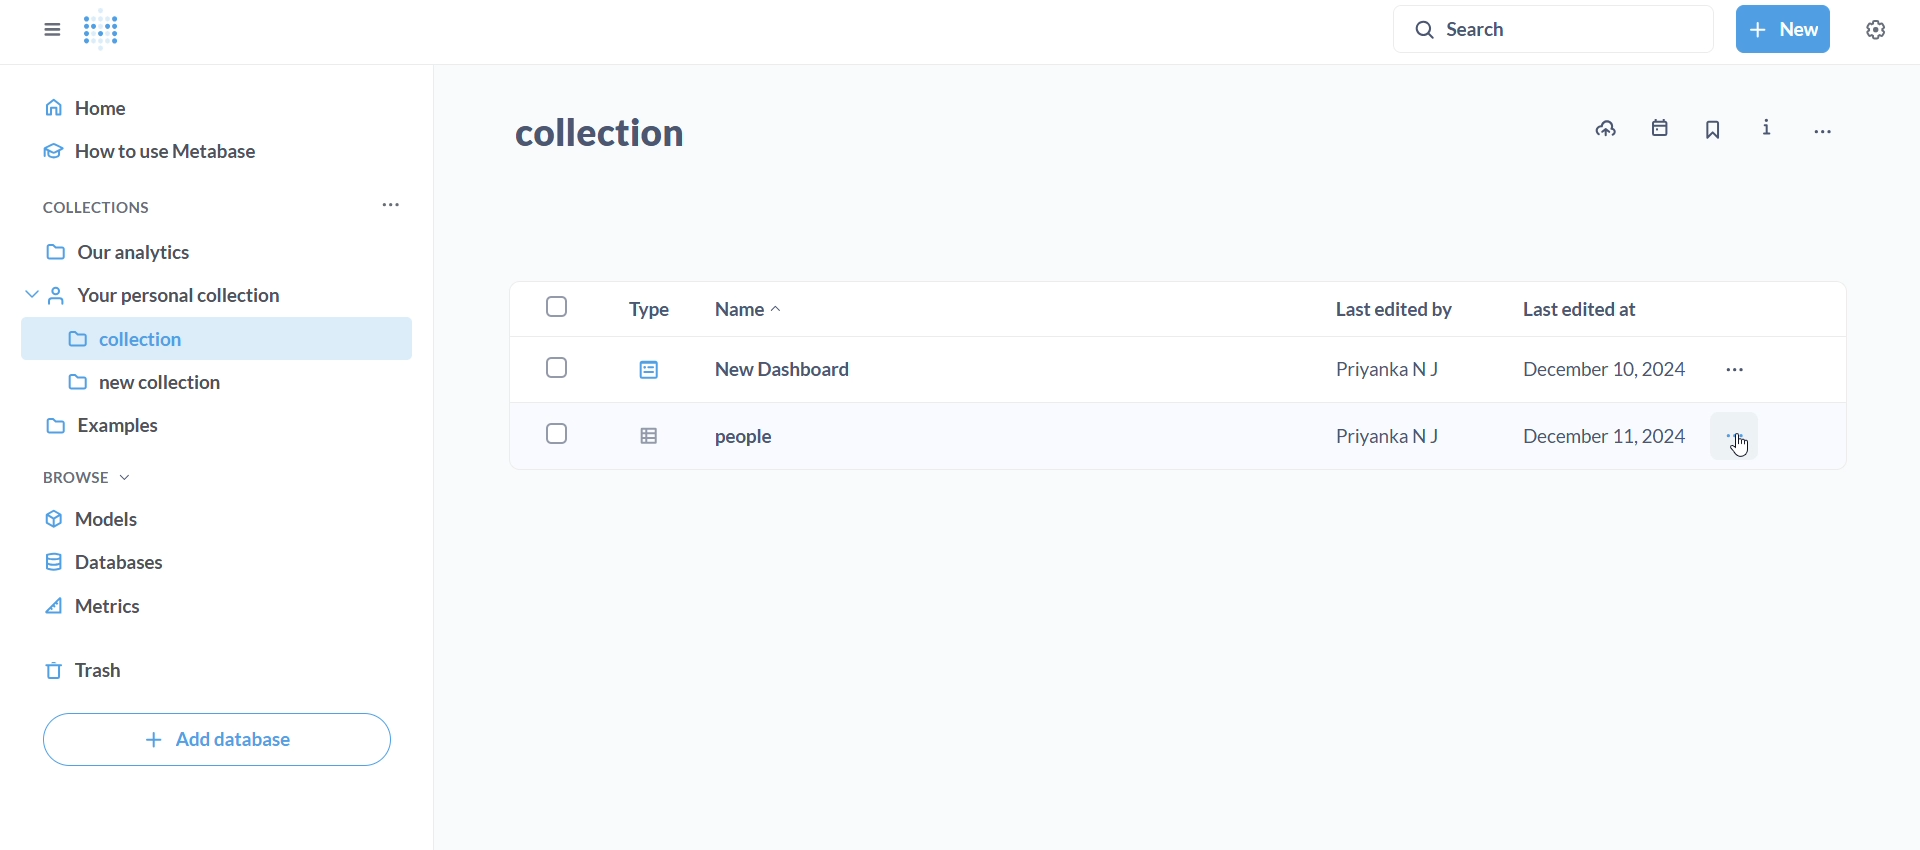  I want to click on checkboxes, so click(554, 305).